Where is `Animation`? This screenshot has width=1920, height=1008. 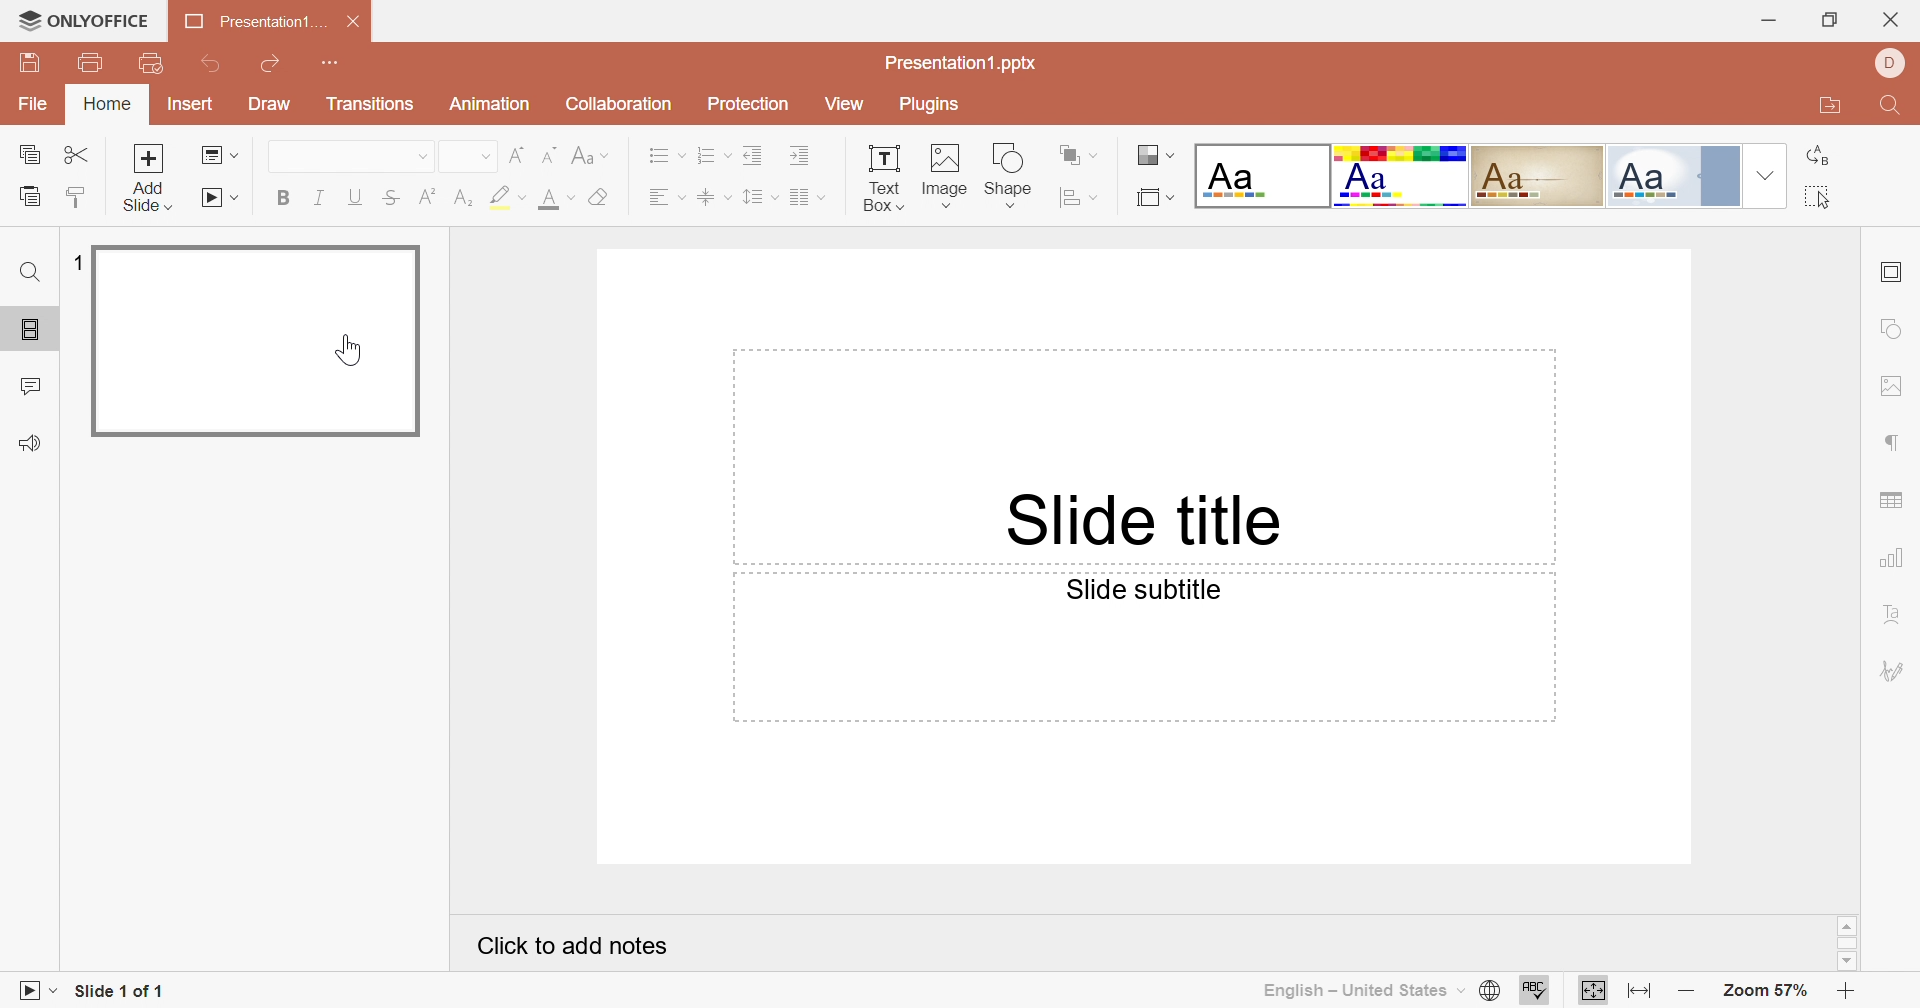 Animation is located at coordinates (490, 104).